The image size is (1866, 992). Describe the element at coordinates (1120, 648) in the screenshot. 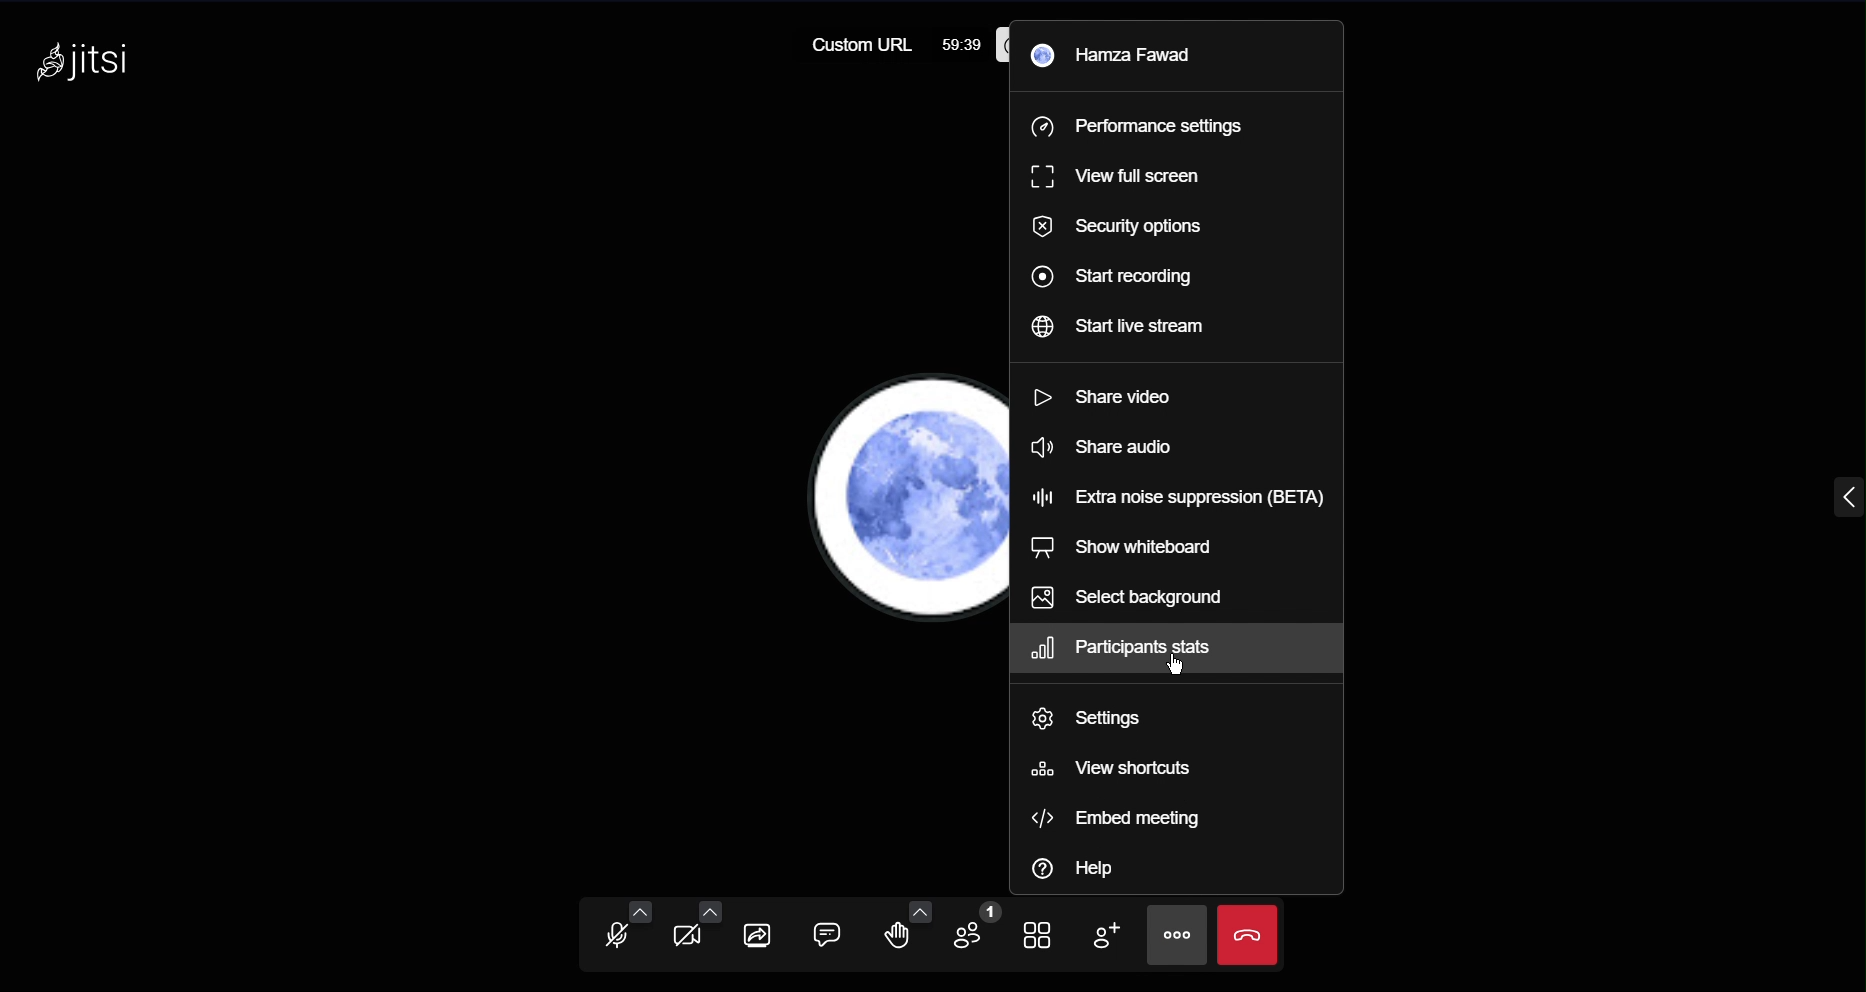

I see `Participants stats` at that location.